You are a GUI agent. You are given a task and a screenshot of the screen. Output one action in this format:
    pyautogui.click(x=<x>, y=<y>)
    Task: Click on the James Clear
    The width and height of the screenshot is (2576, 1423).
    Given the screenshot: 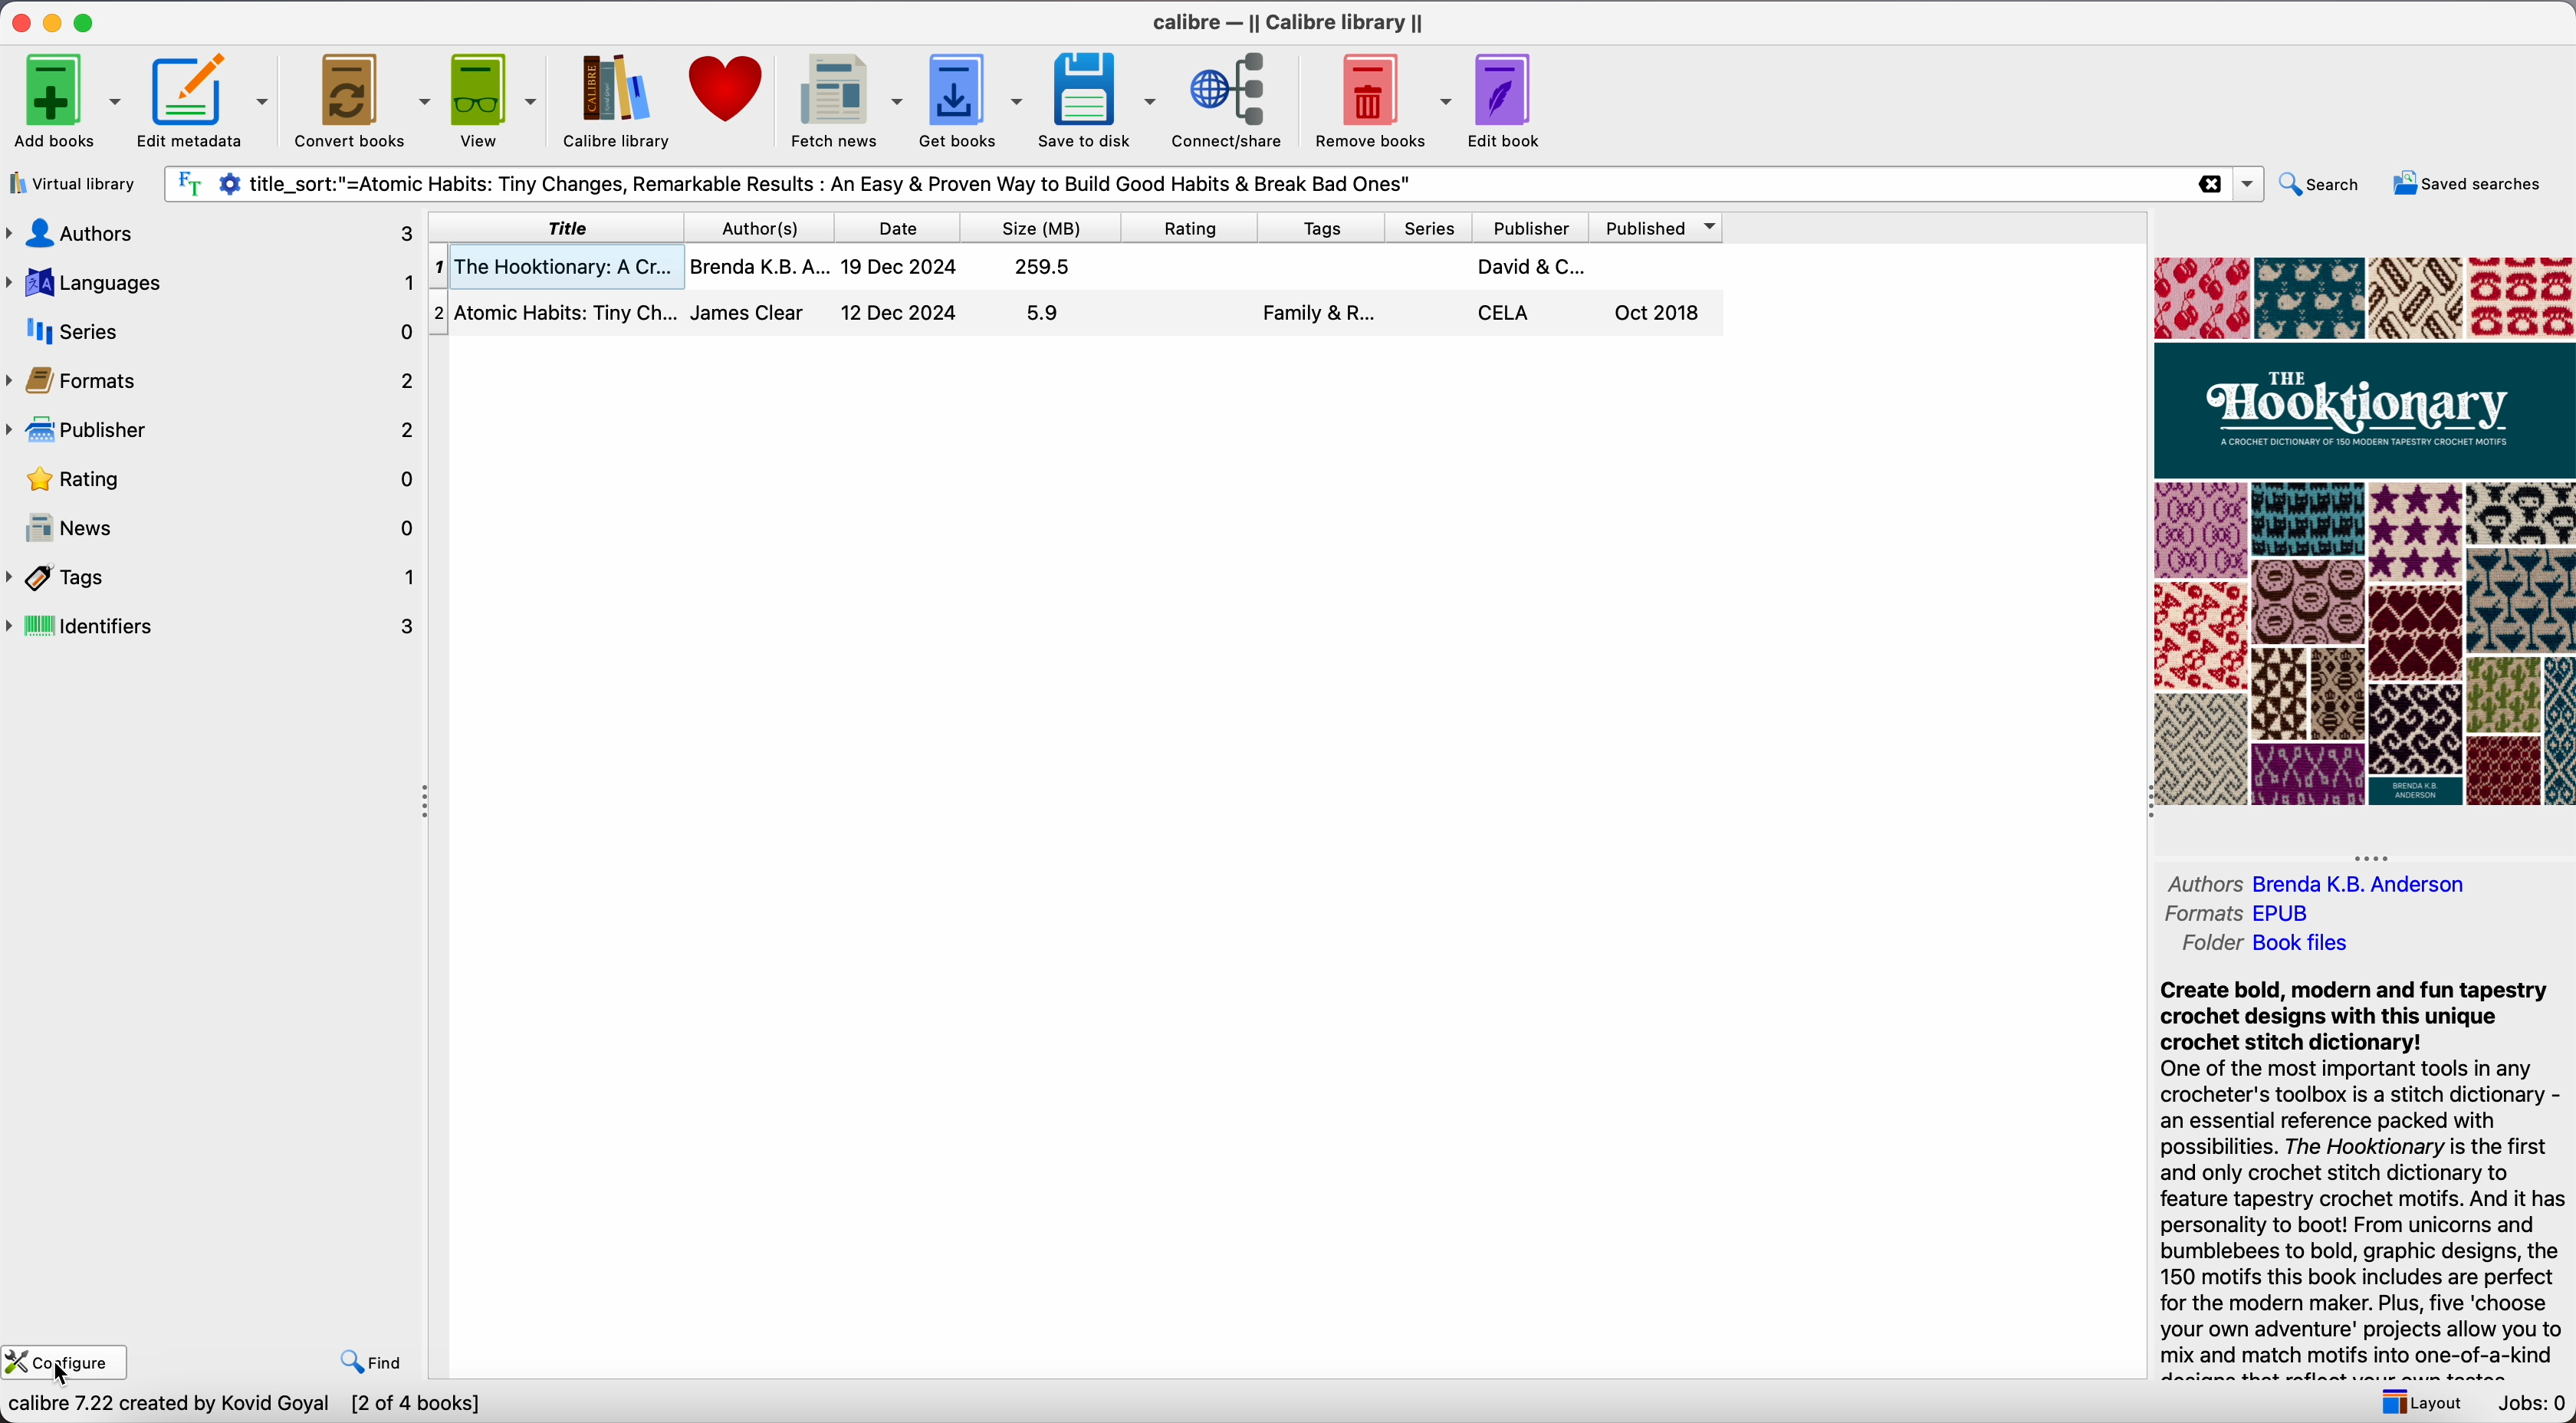 What is the action you would take?
    pyautogui.click(x=745, y=310)
    